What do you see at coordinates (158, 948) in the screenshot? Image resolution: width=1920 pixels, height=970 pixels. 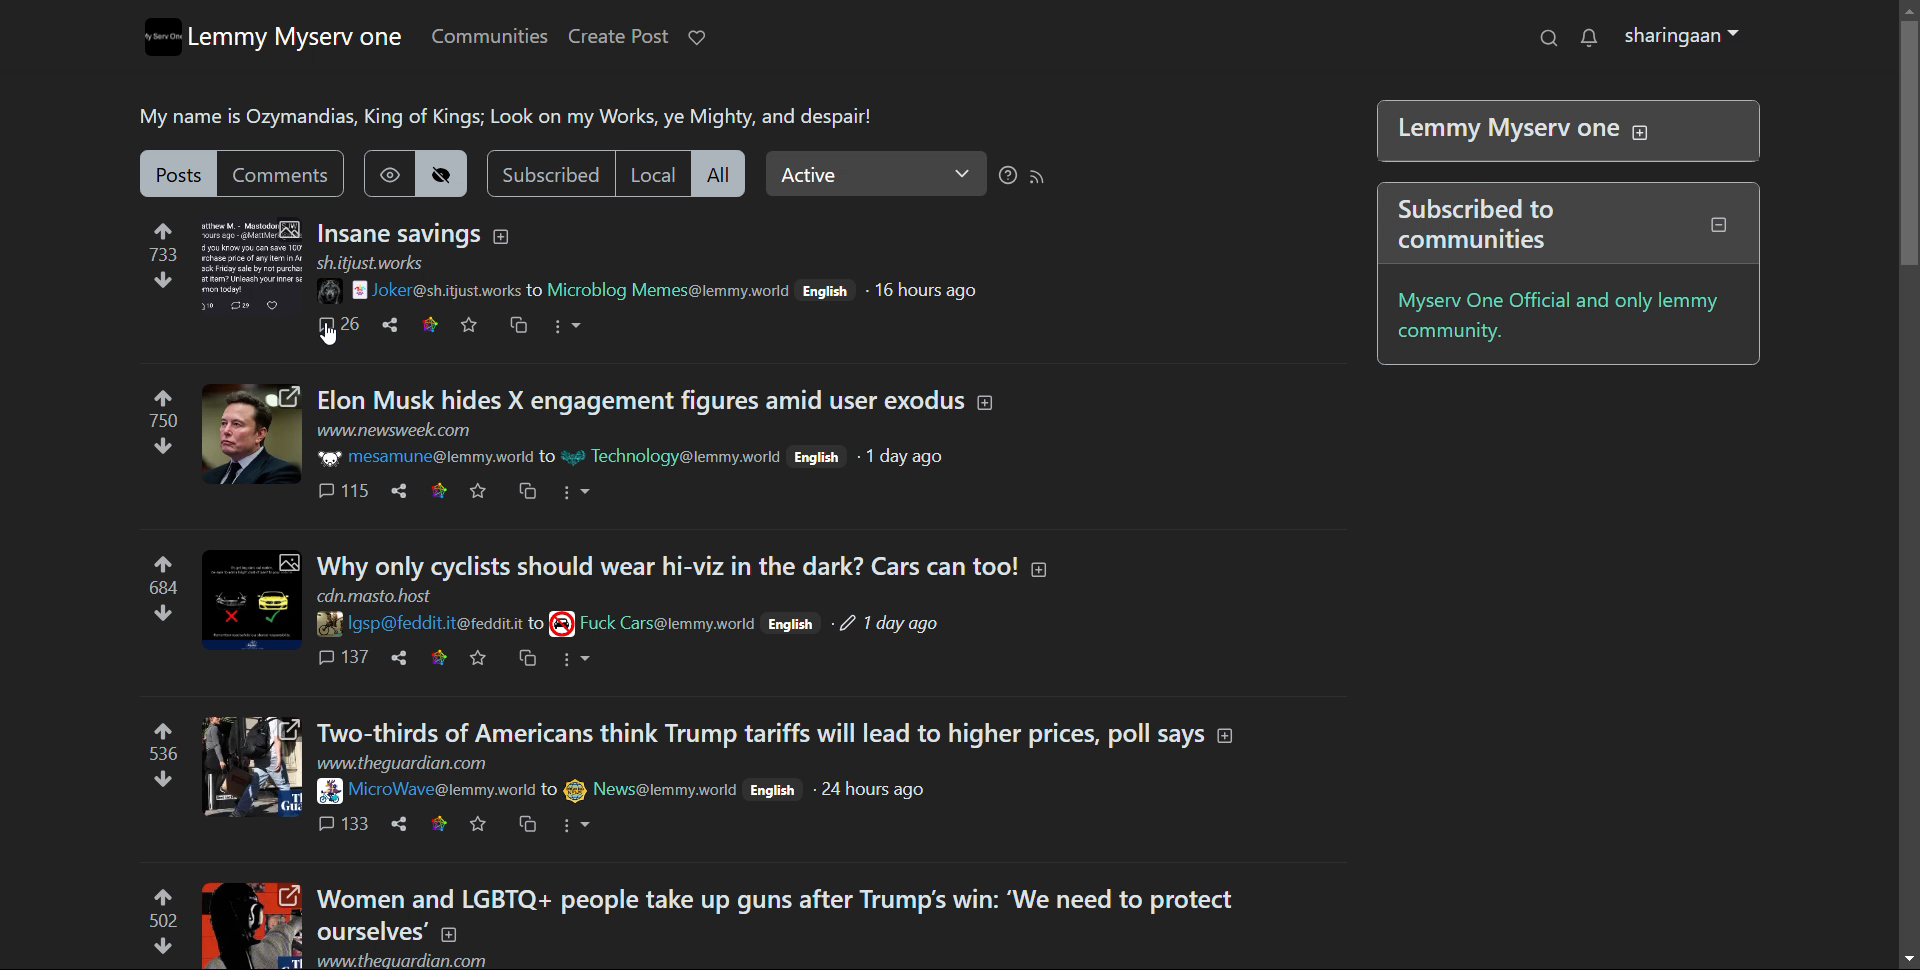 I see `downvotes` at bounding box center [158, 948].